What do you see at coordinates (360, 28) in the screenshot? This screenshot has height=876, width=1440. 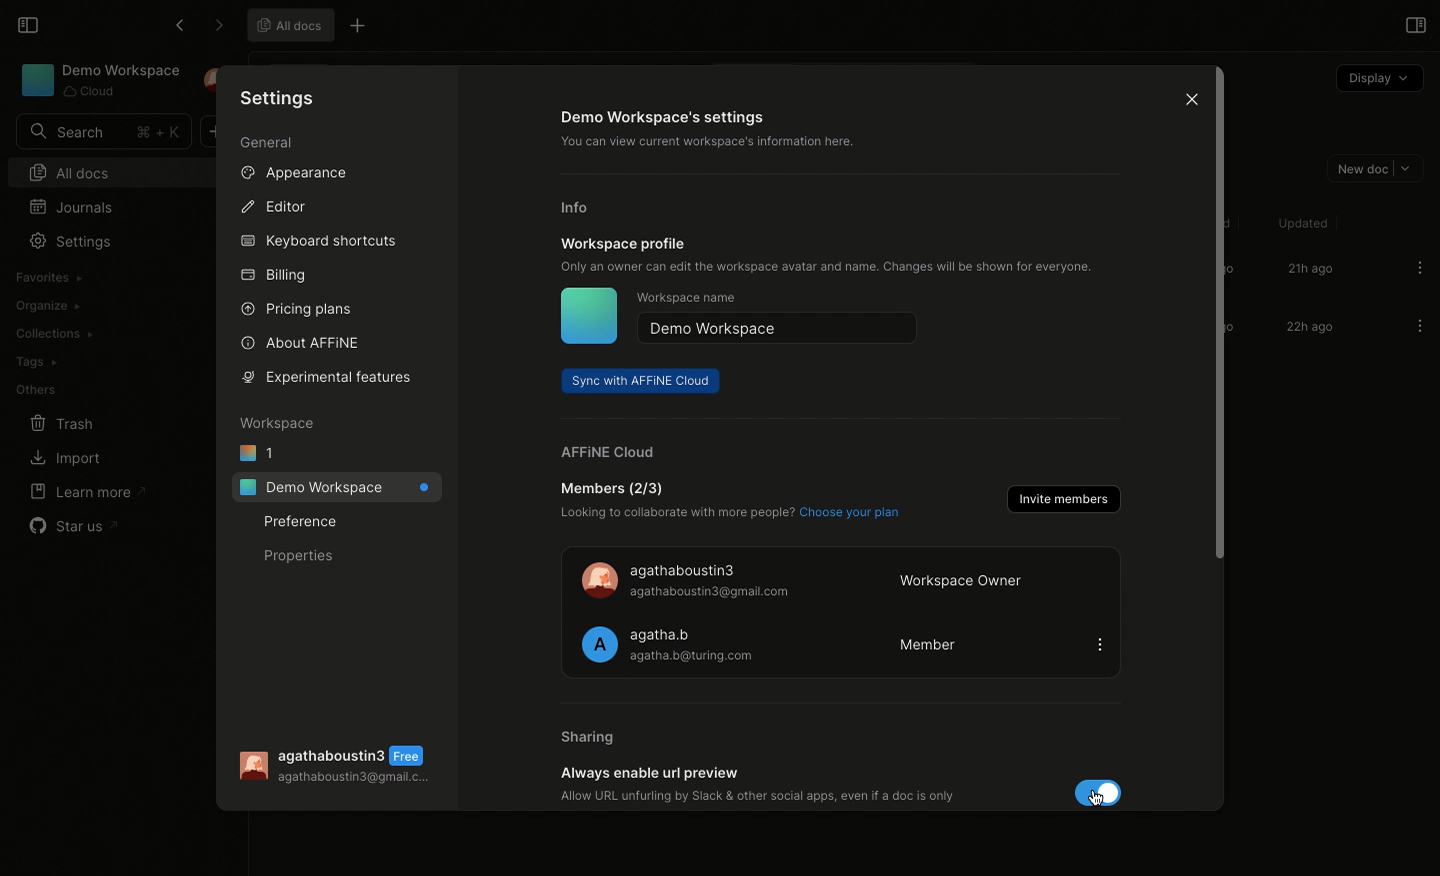 I see `Other options` at bounding box center [360, 28].